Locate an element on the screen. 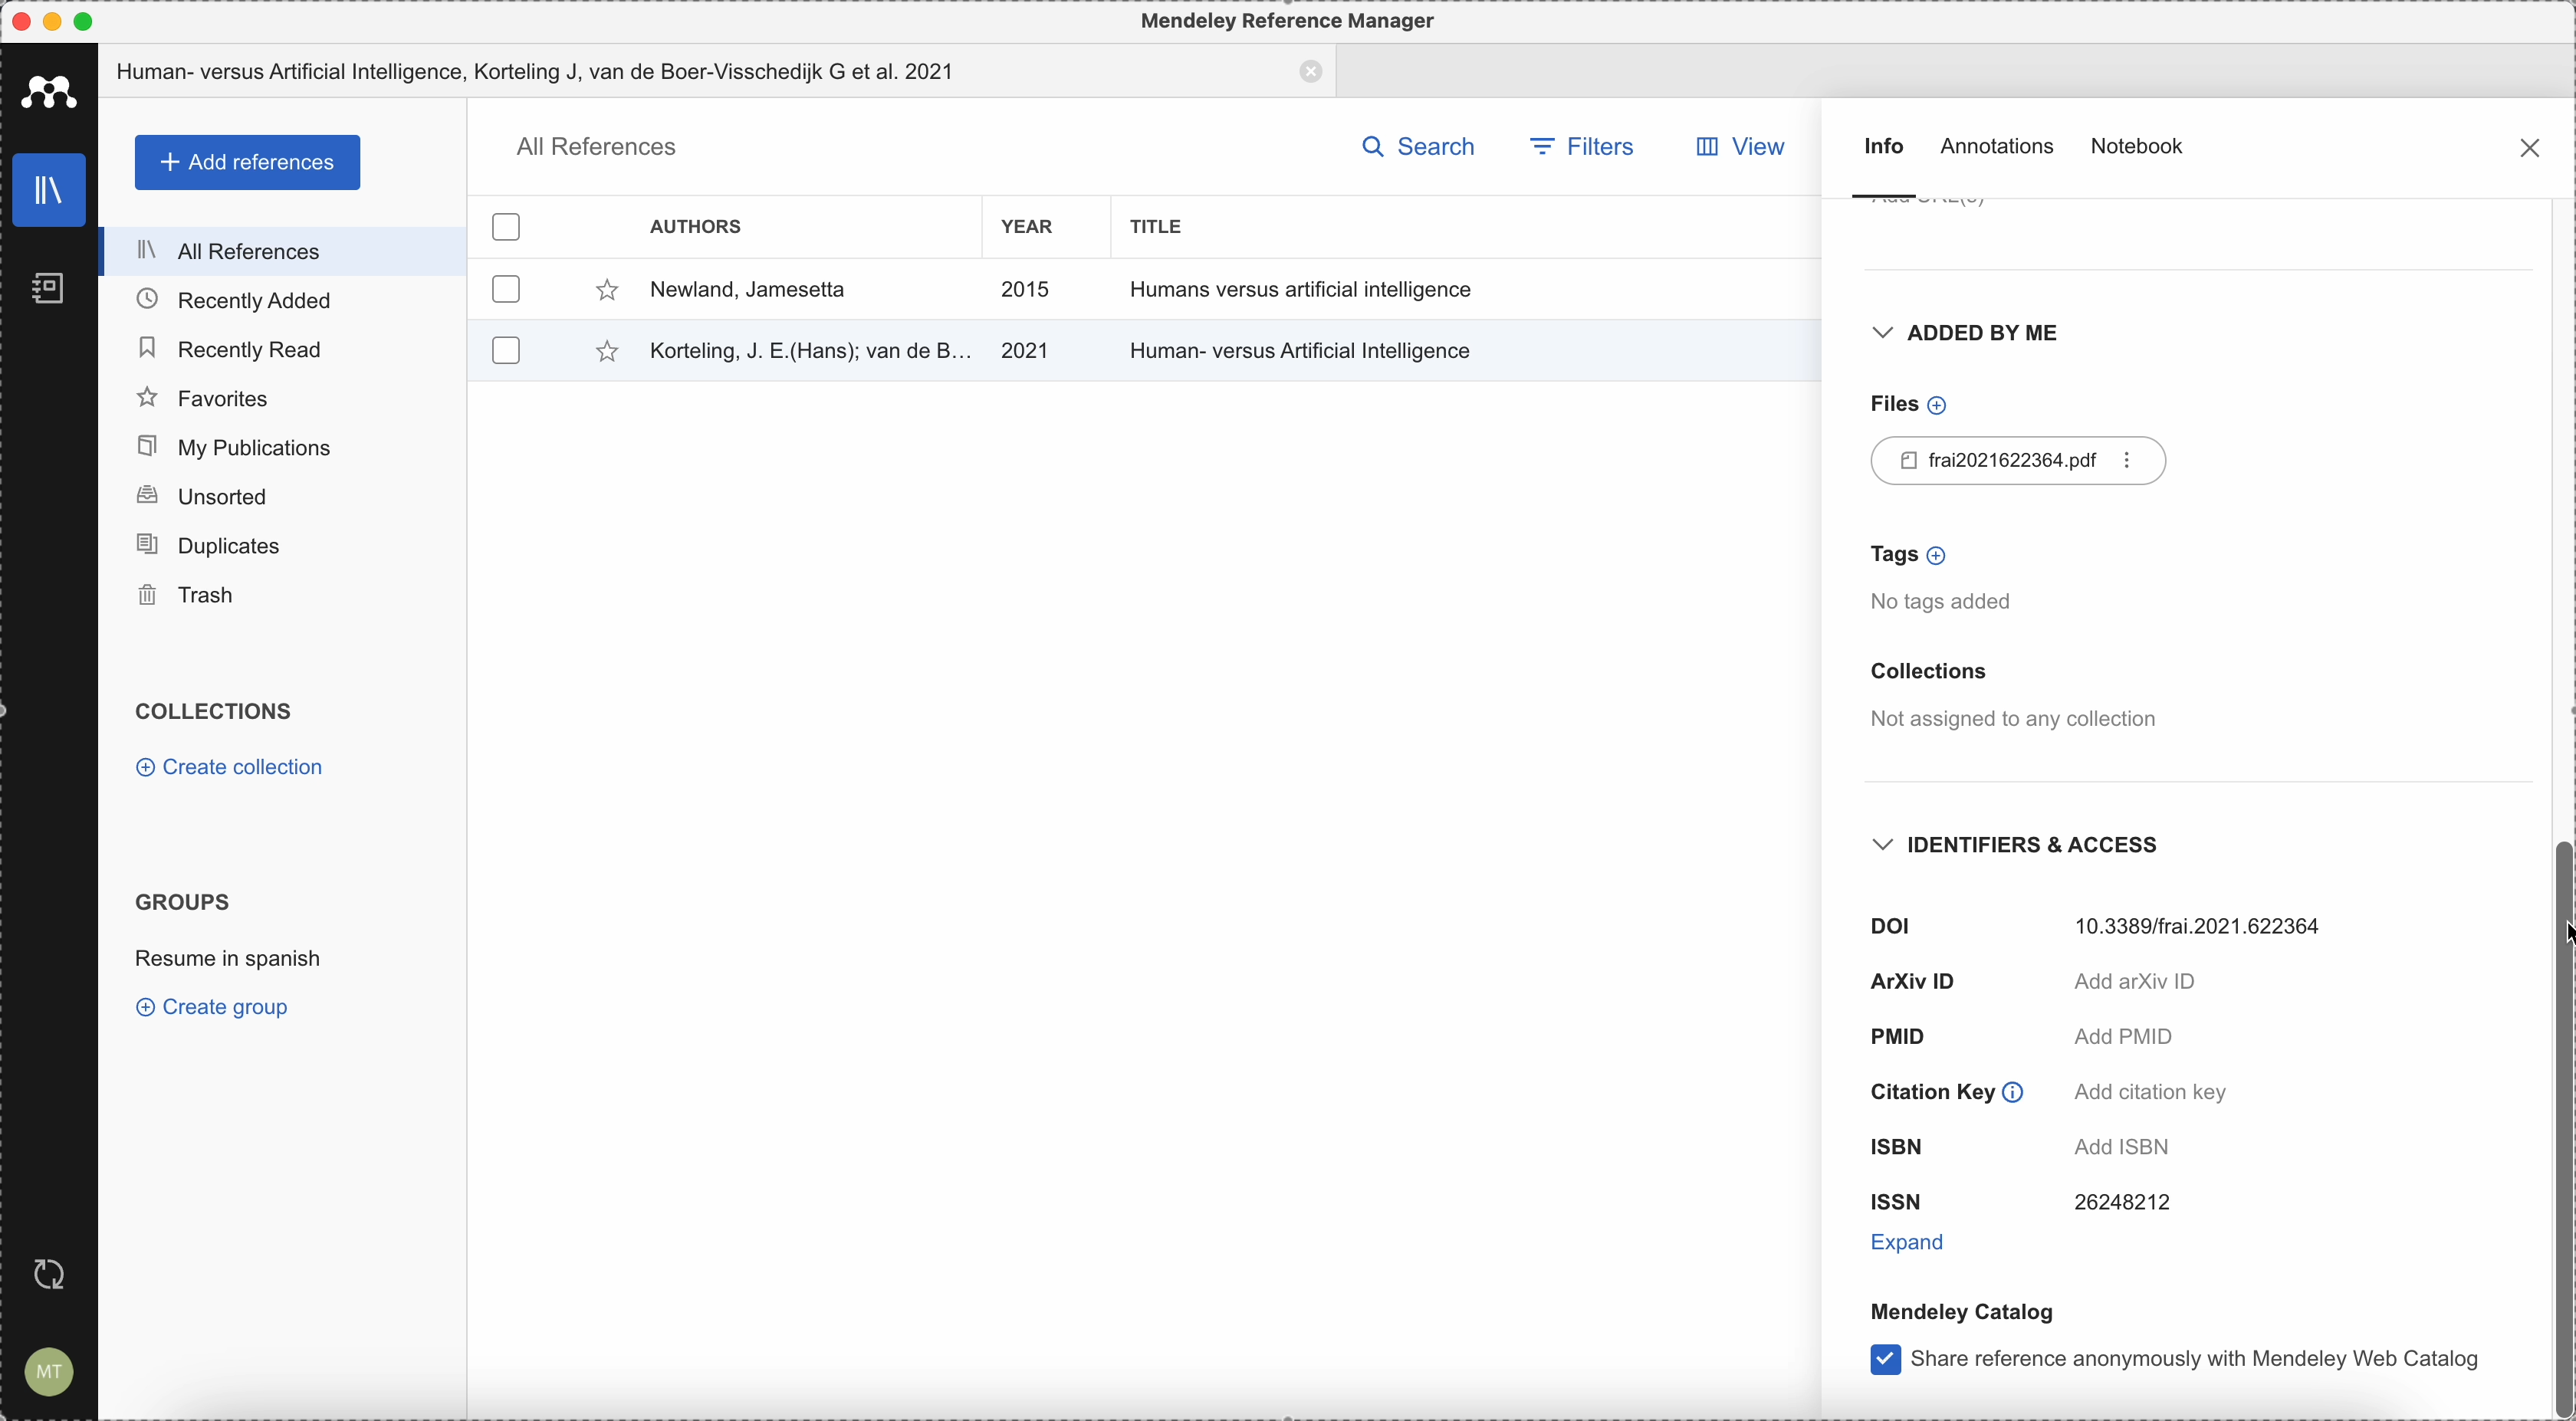  mendeley catalog is located at coordinates (1960, 1311).